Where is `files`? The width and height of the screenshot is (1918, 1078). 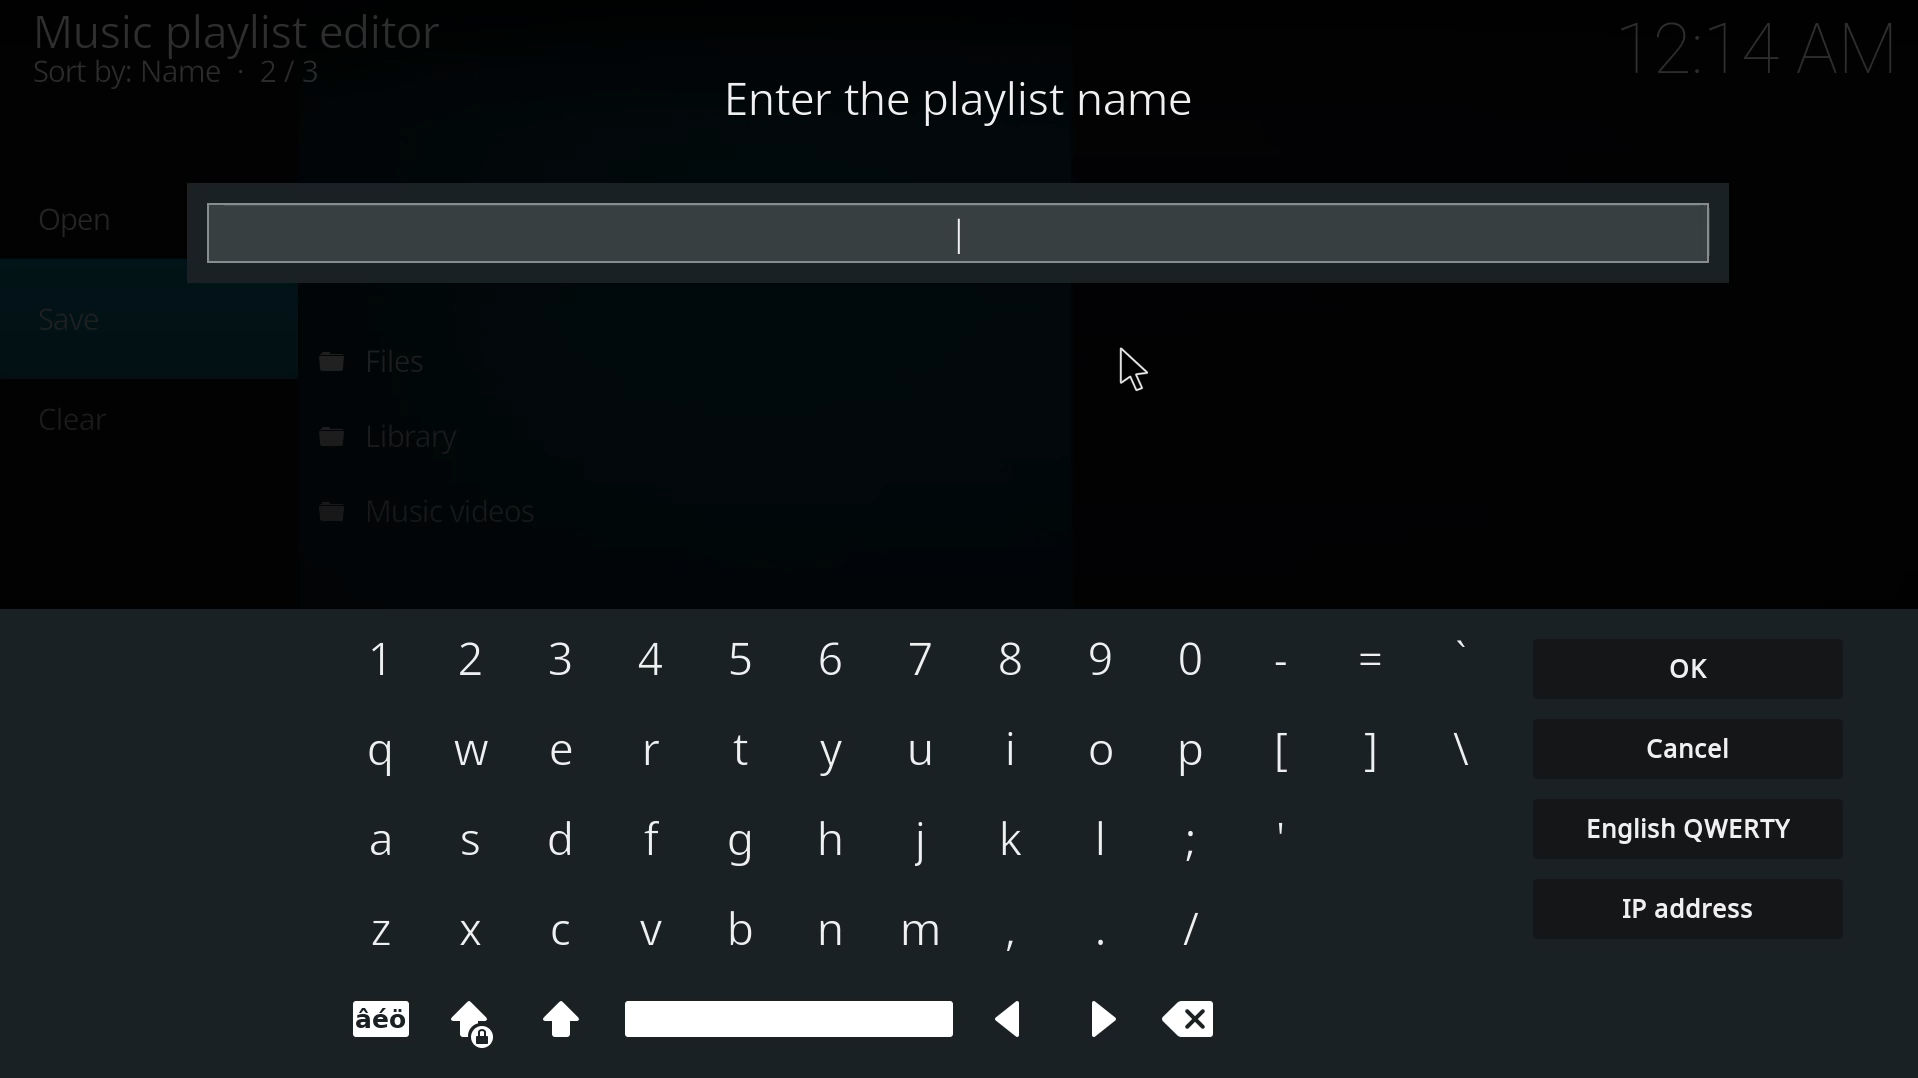
files is located at coordinates (369, 361).